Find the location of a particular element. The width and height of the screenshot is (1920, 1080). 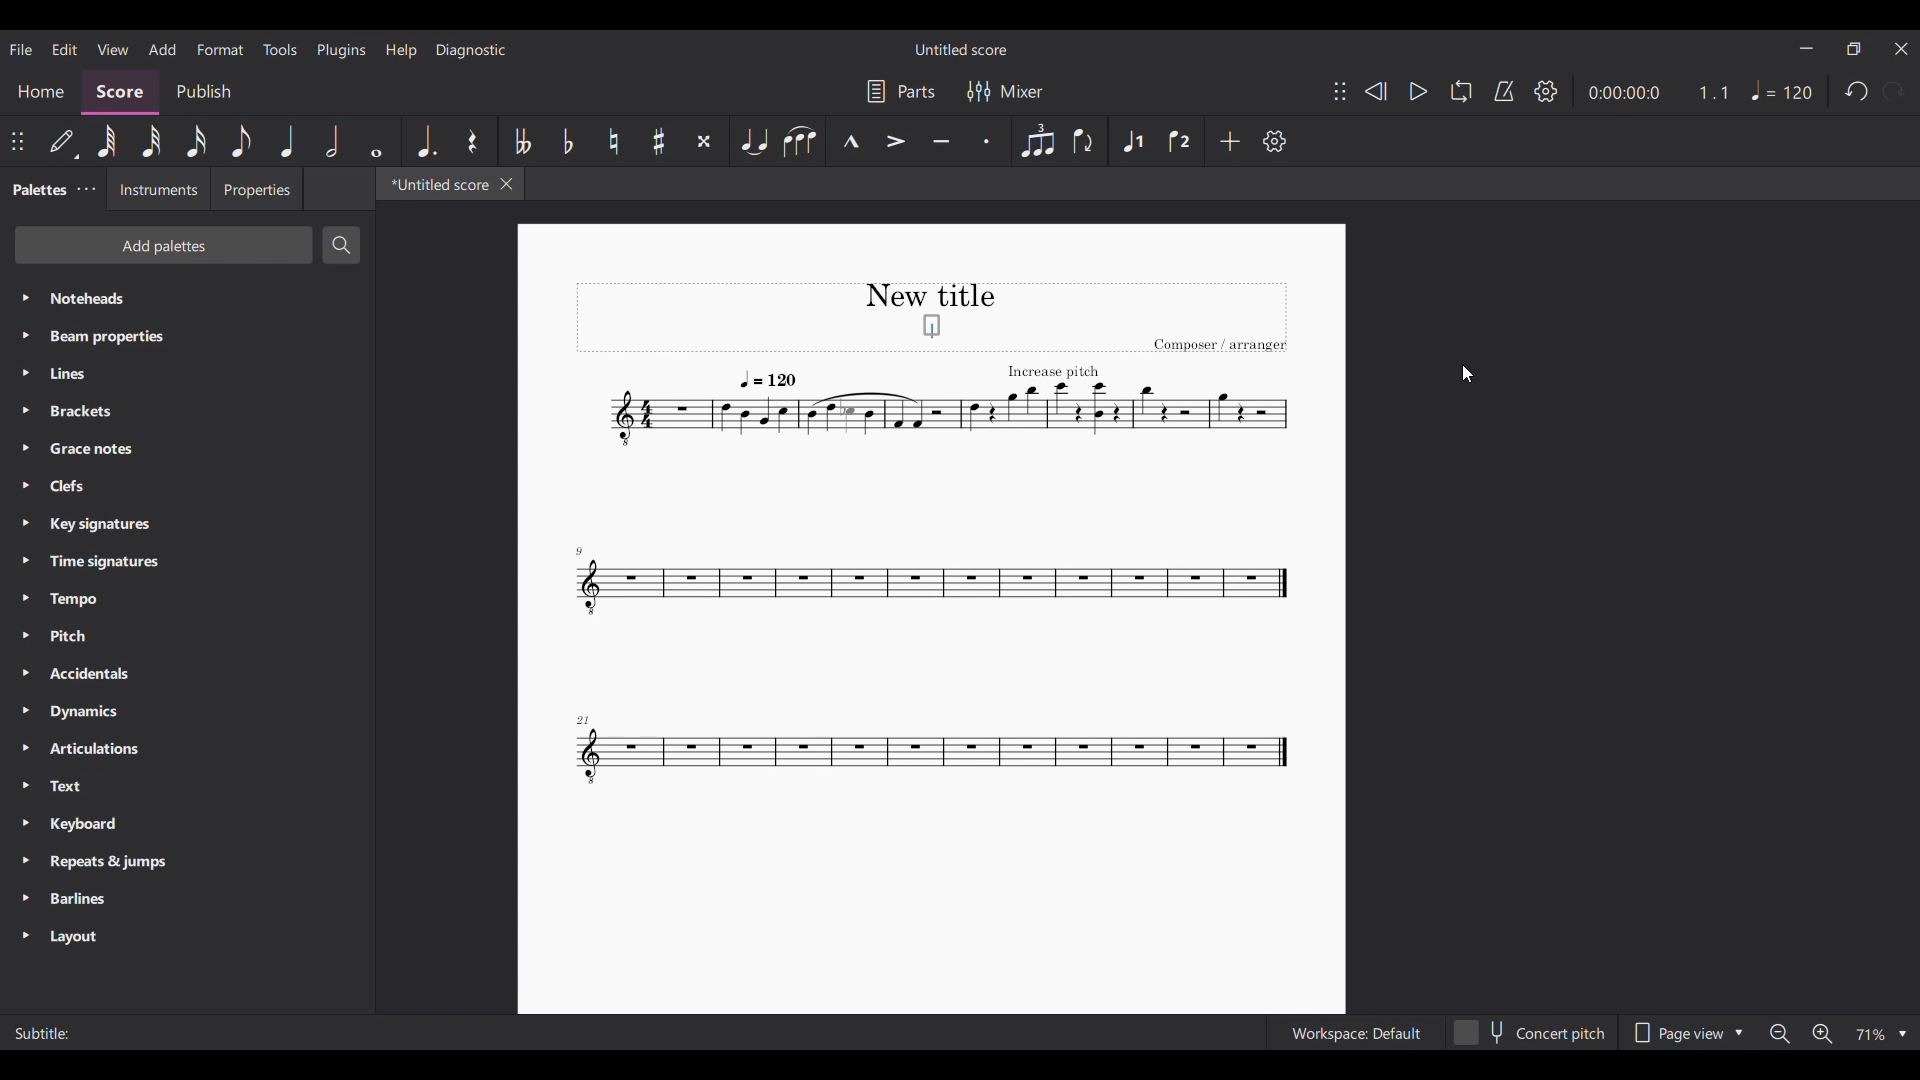

Cursor position unchanged is located at coordinates (1467, 374).